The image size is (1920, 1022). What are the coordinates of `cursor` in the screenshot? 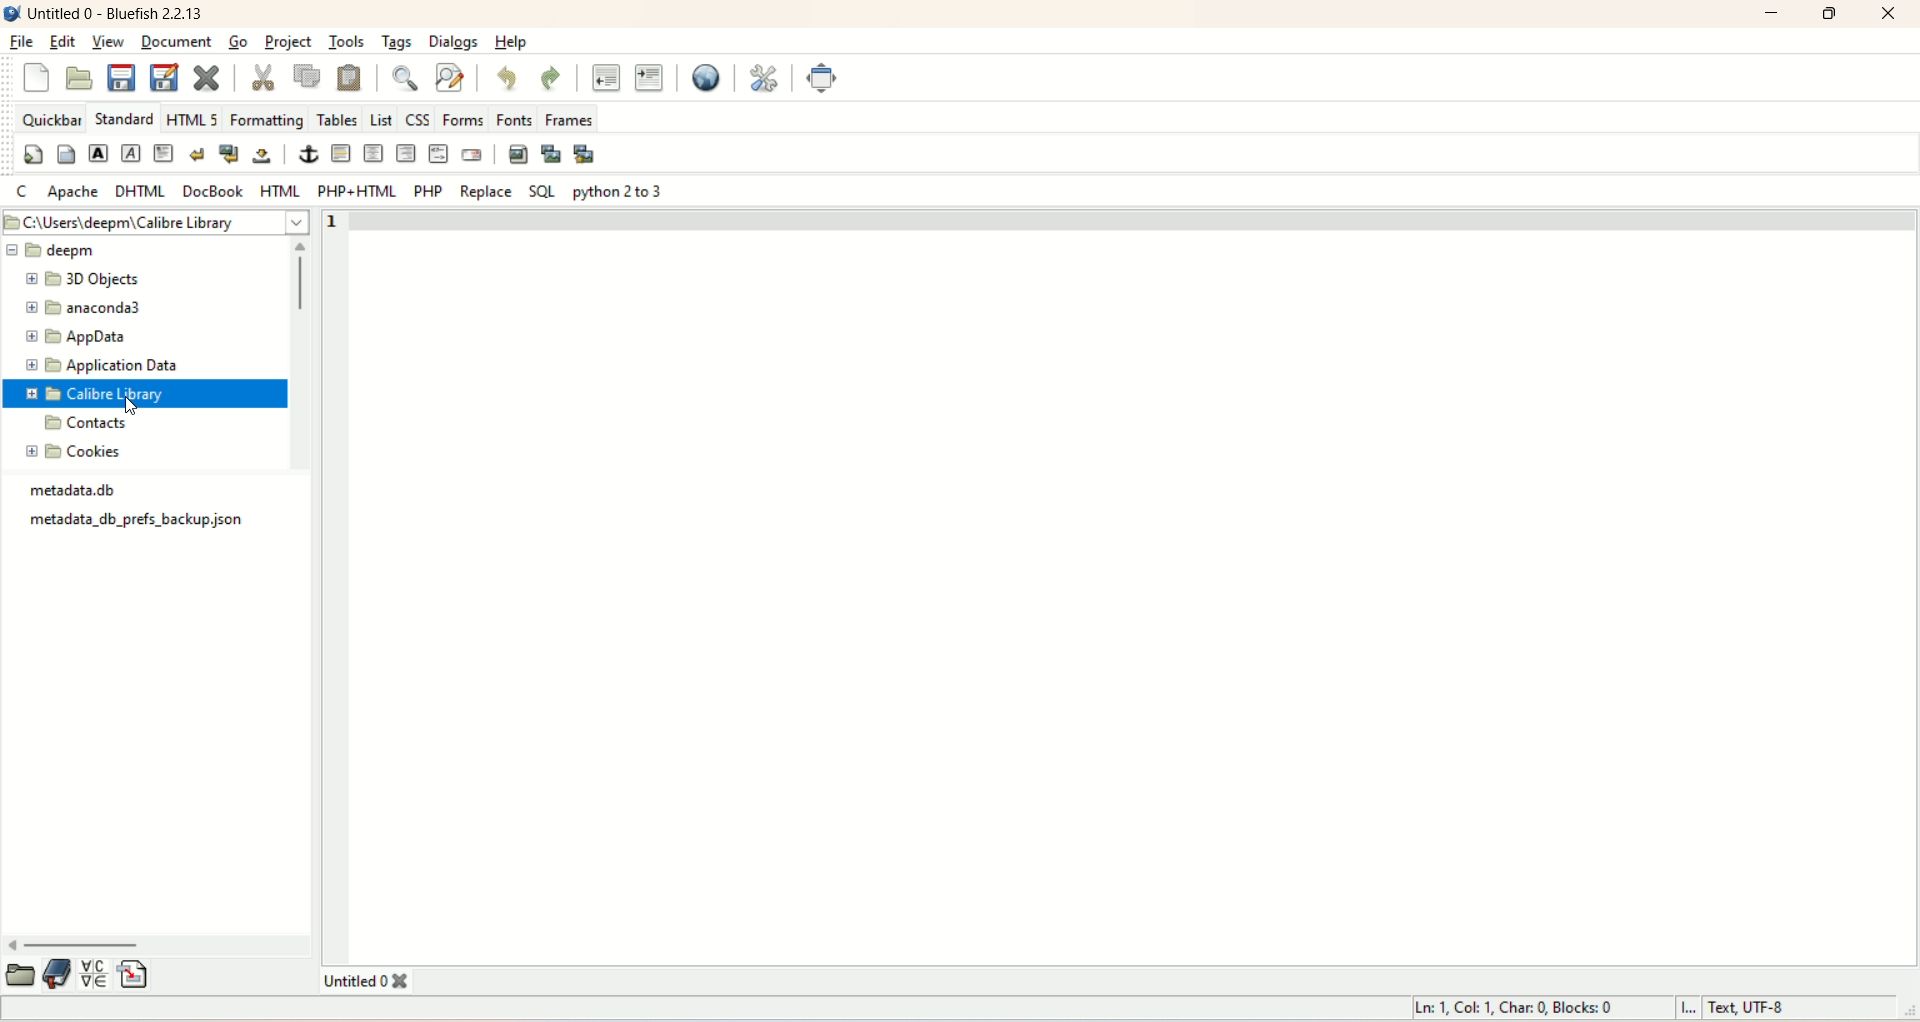 It's located at (136, 409).